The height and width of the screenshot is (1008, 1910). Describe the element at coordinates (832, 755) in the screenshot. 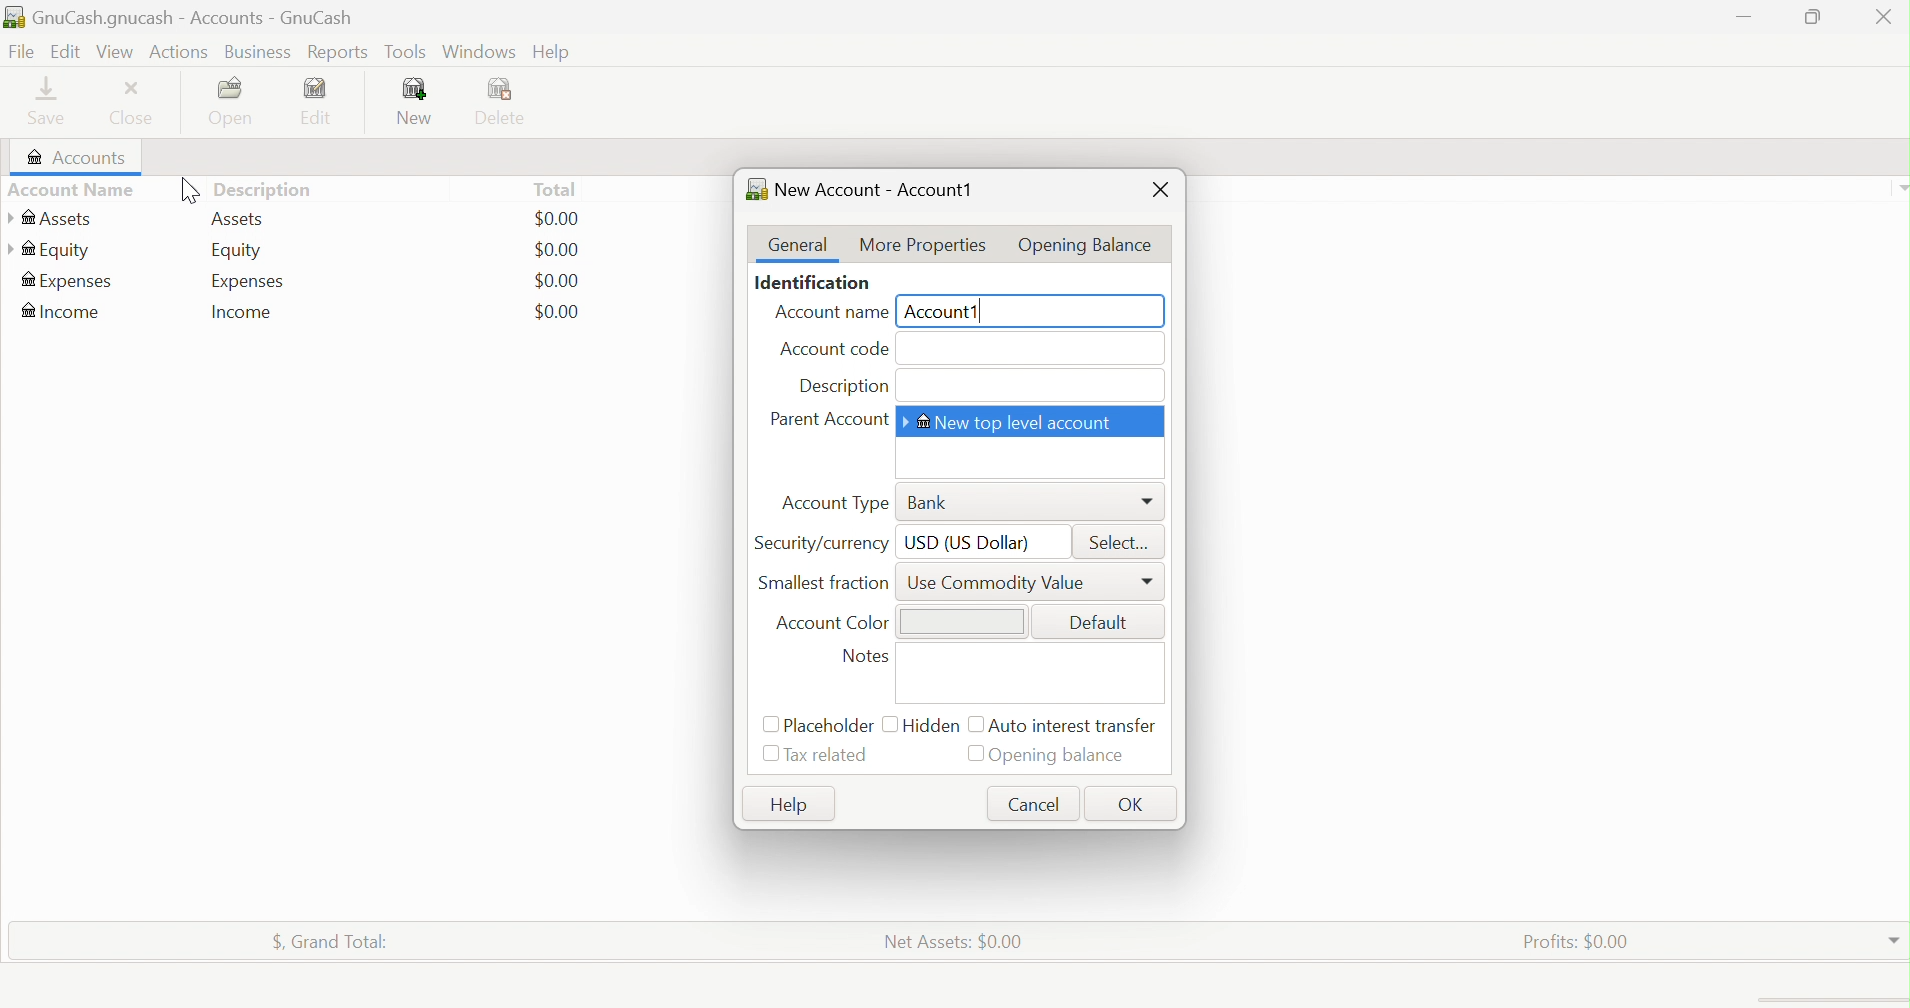

I see `Tax related` at that location.